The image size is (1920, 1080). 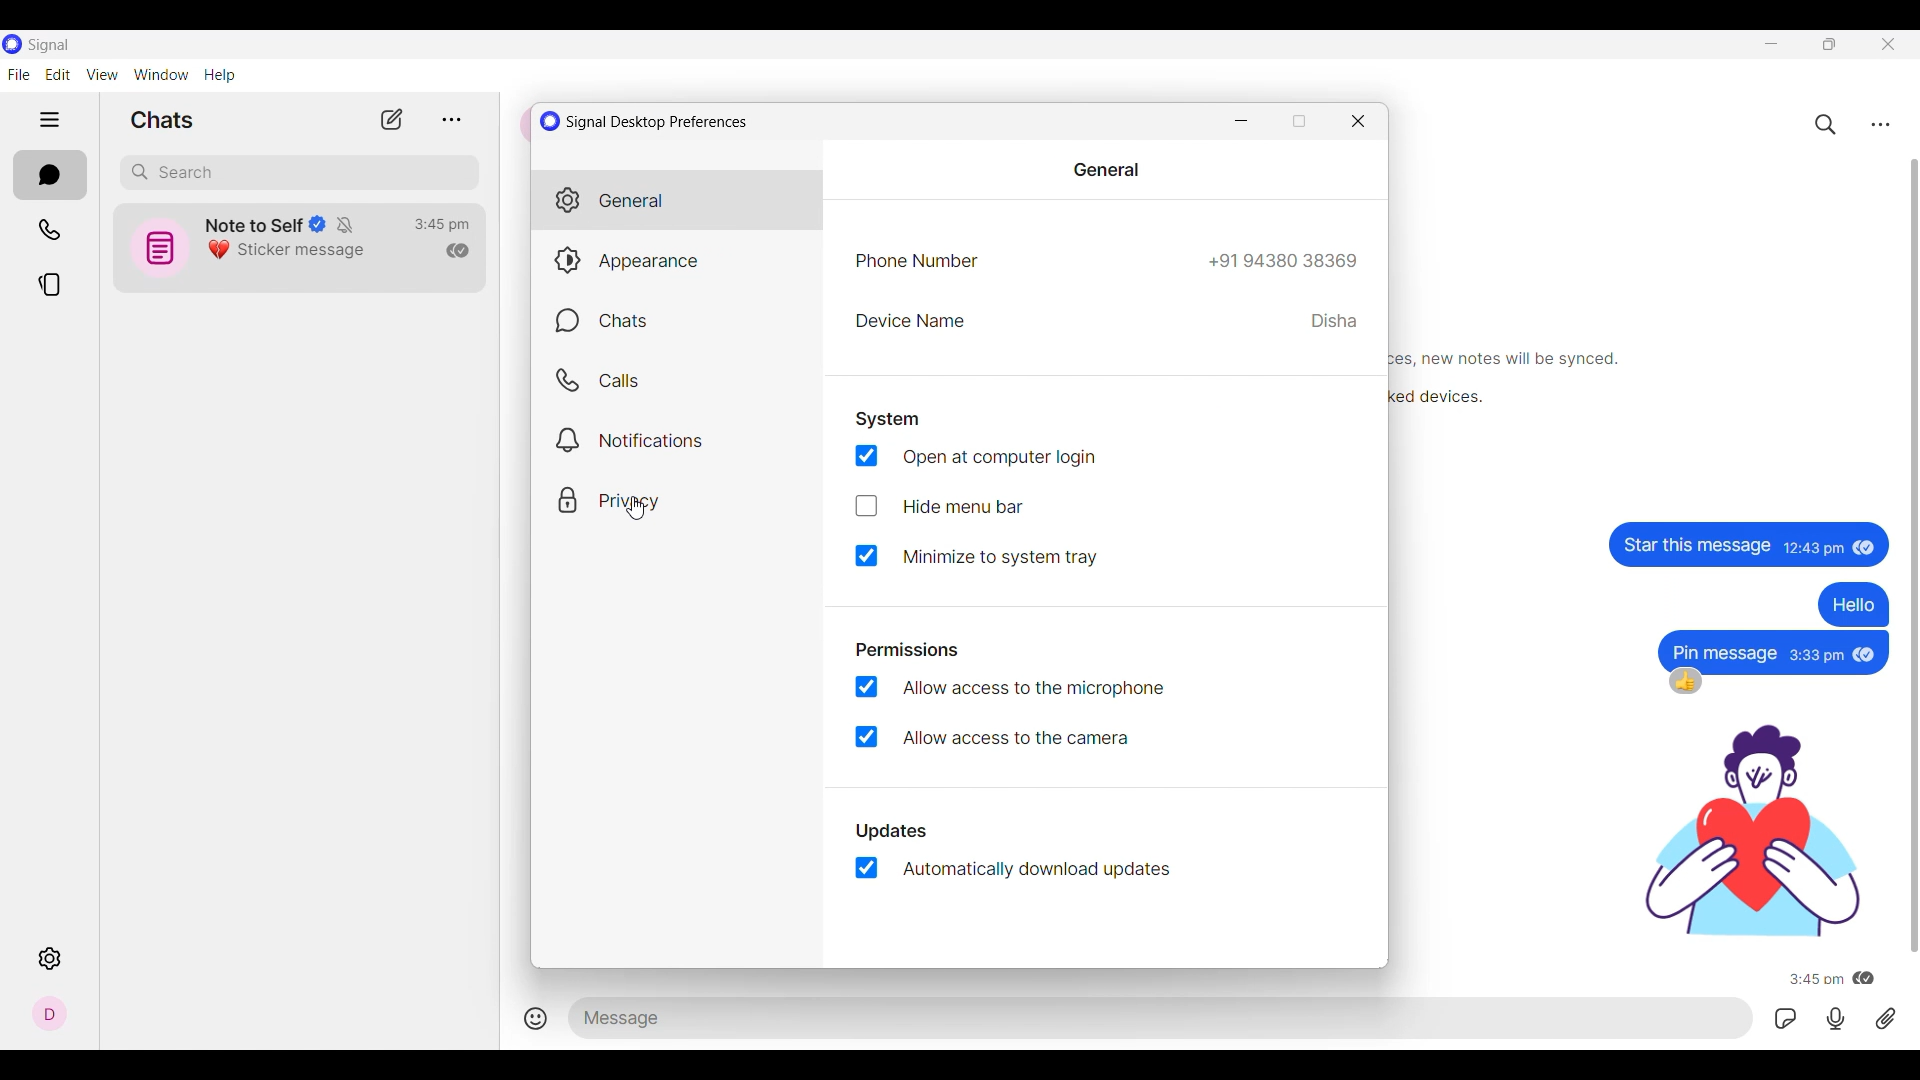 I want to click on Minimize, so click(x=1771, y=43).